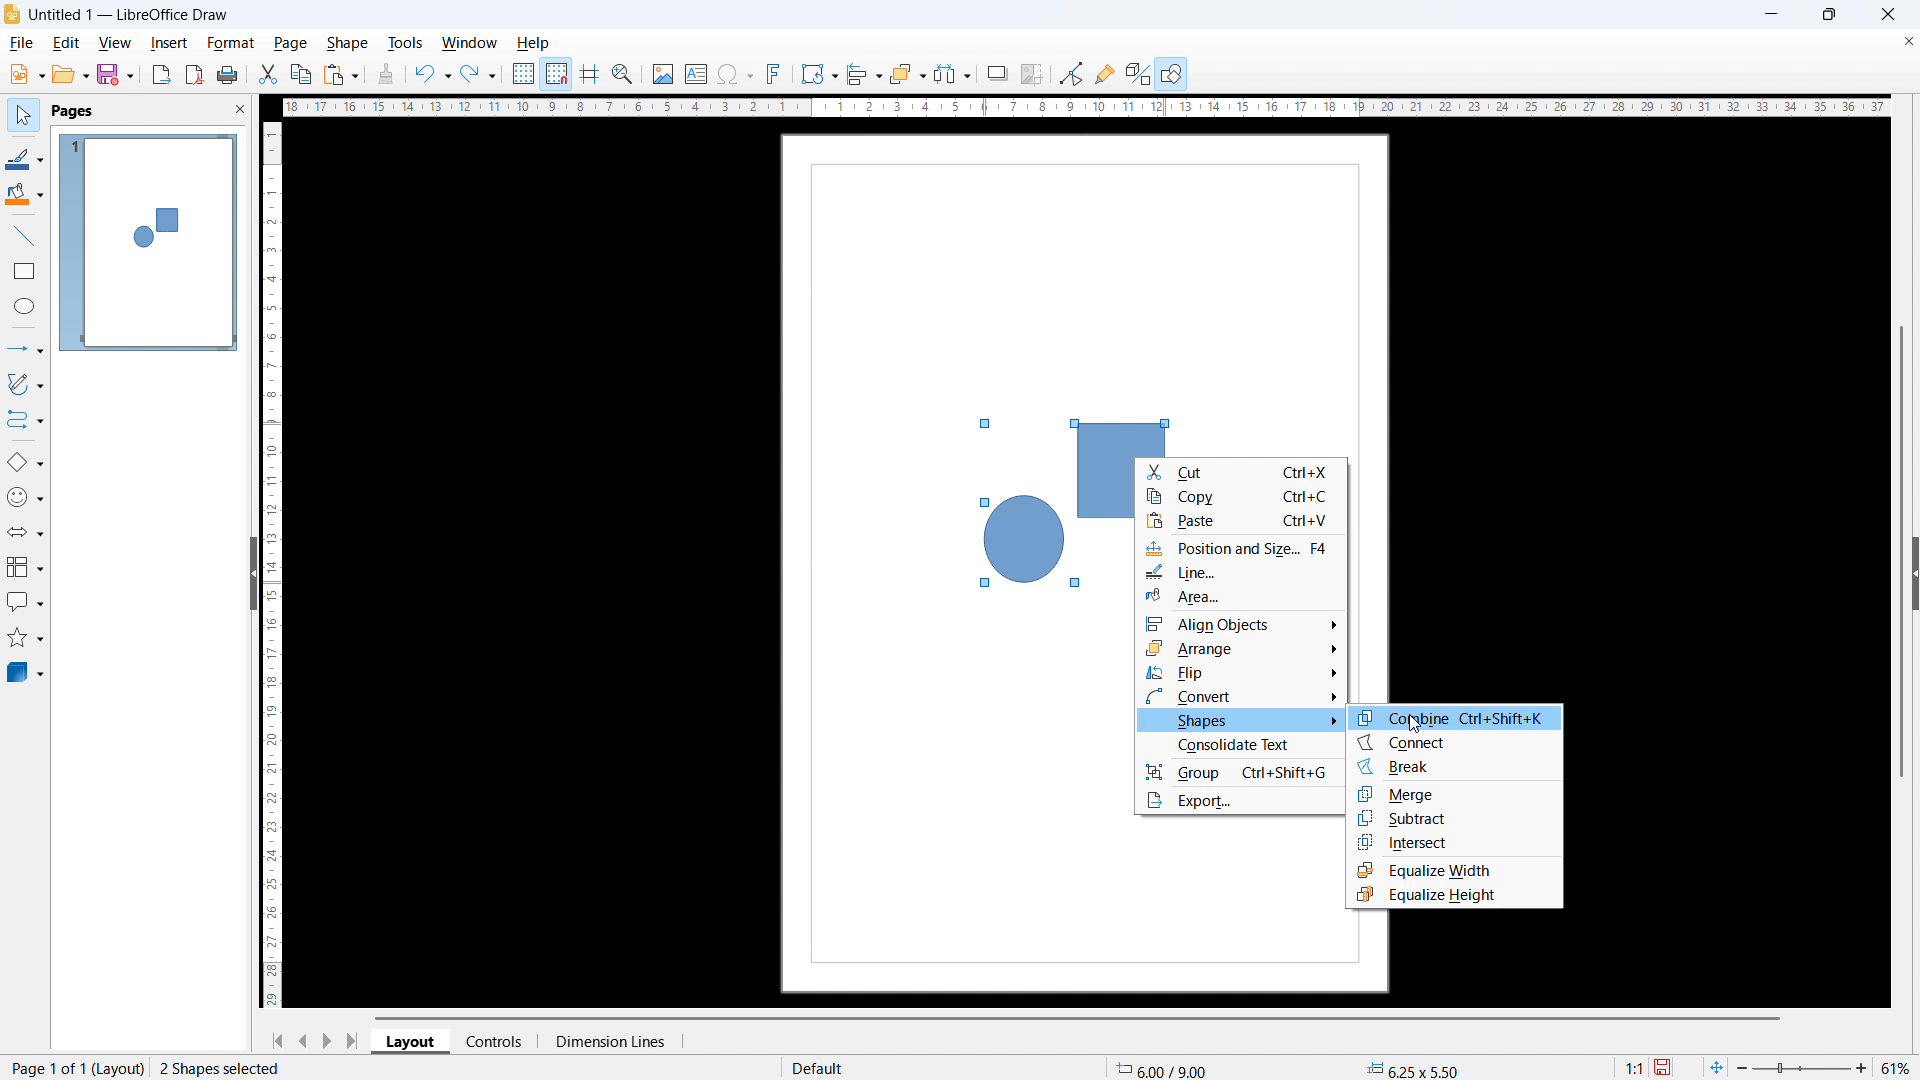 This screenshot has width=1920, height=1080. I want to click on export, so click(163, 76).